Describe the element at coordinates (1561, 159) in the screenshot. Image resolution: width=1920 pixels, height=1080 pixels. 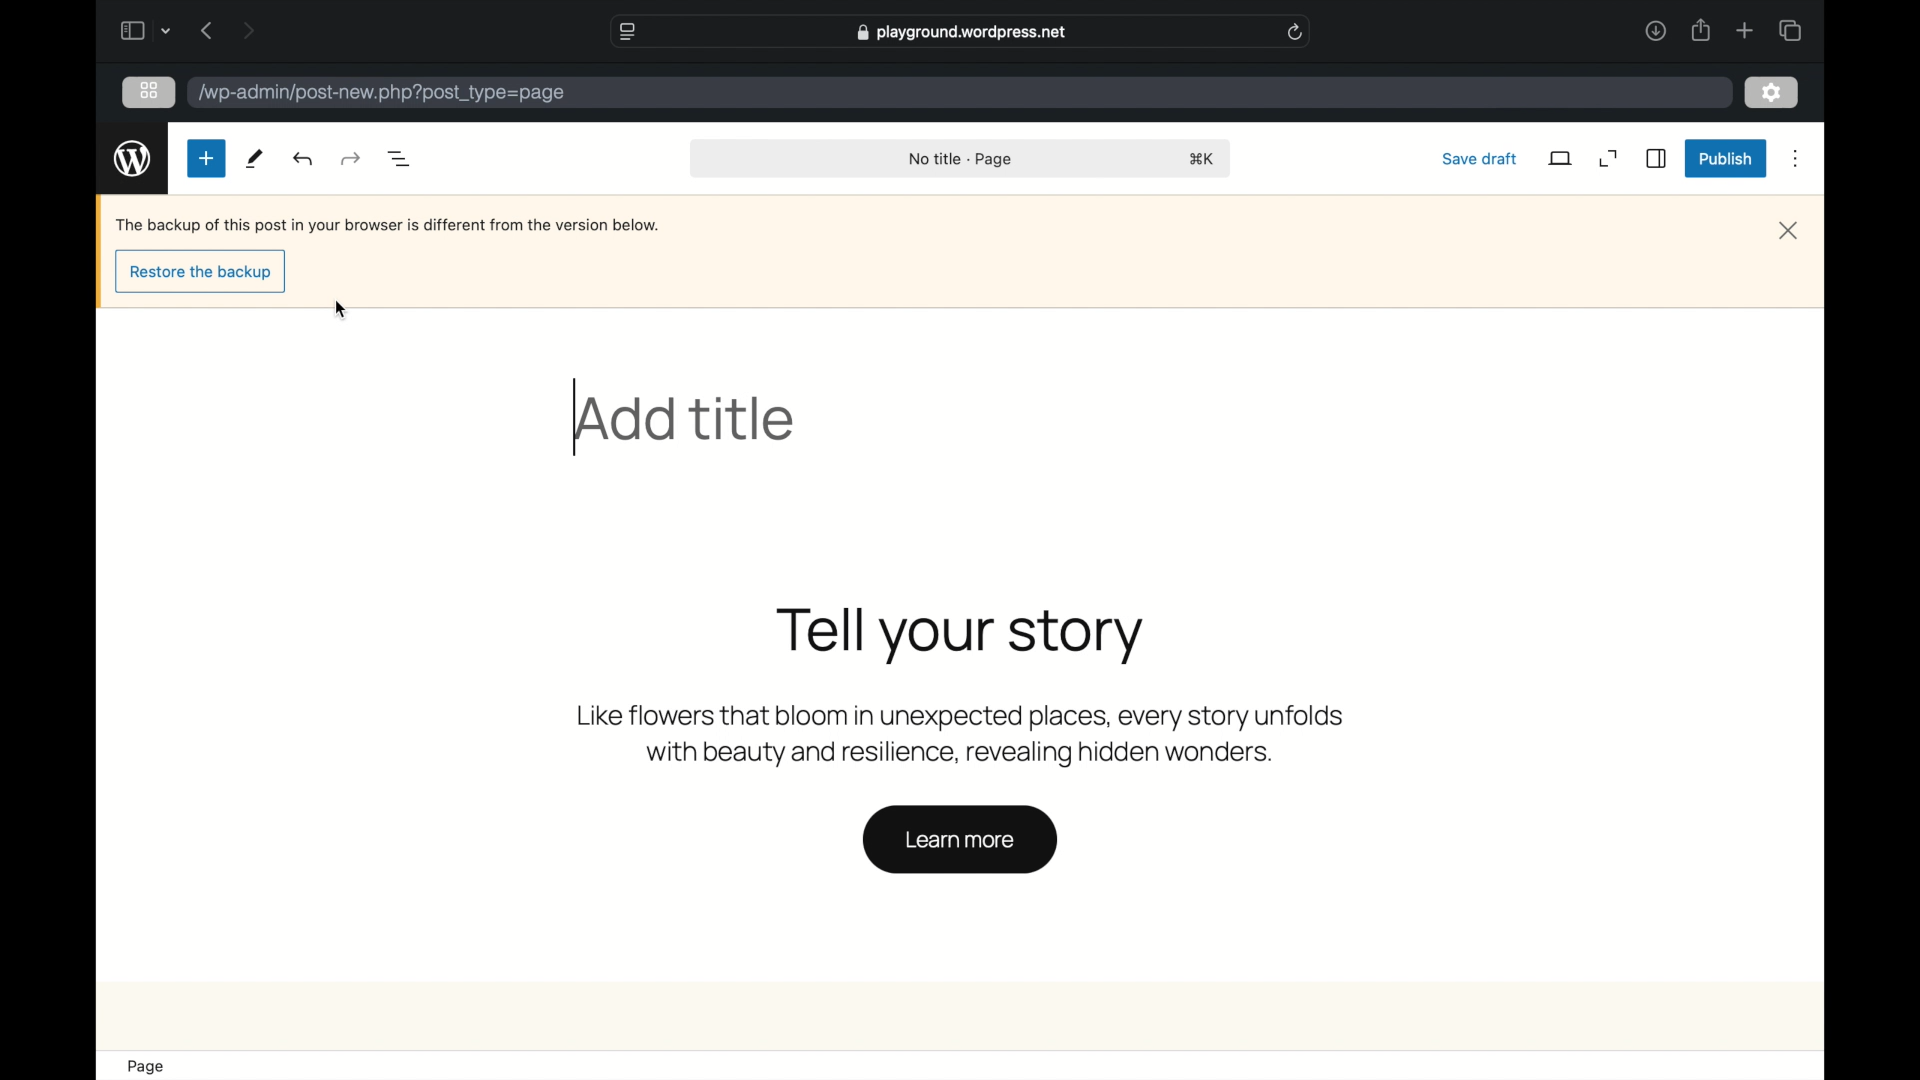
I see `view` at that location.